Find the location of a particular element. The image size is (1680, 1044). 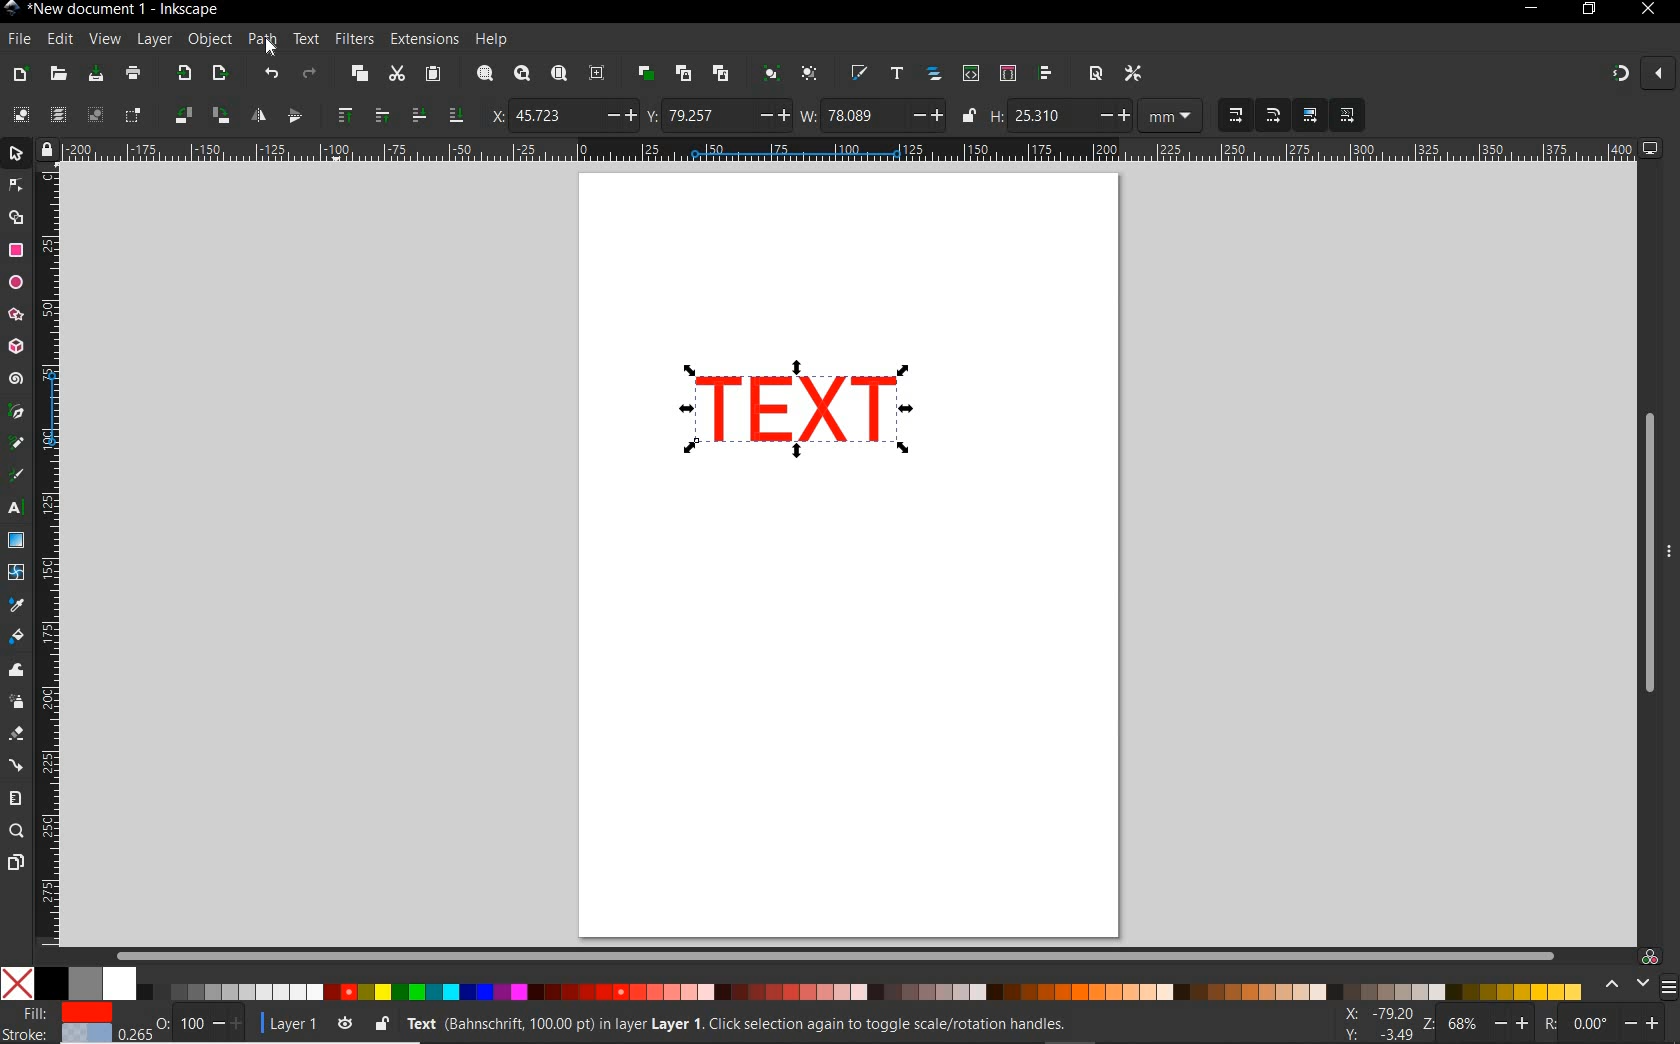

OPEN ALIGN AND DISTRIBUTE is located at coordinates (1046, 73).